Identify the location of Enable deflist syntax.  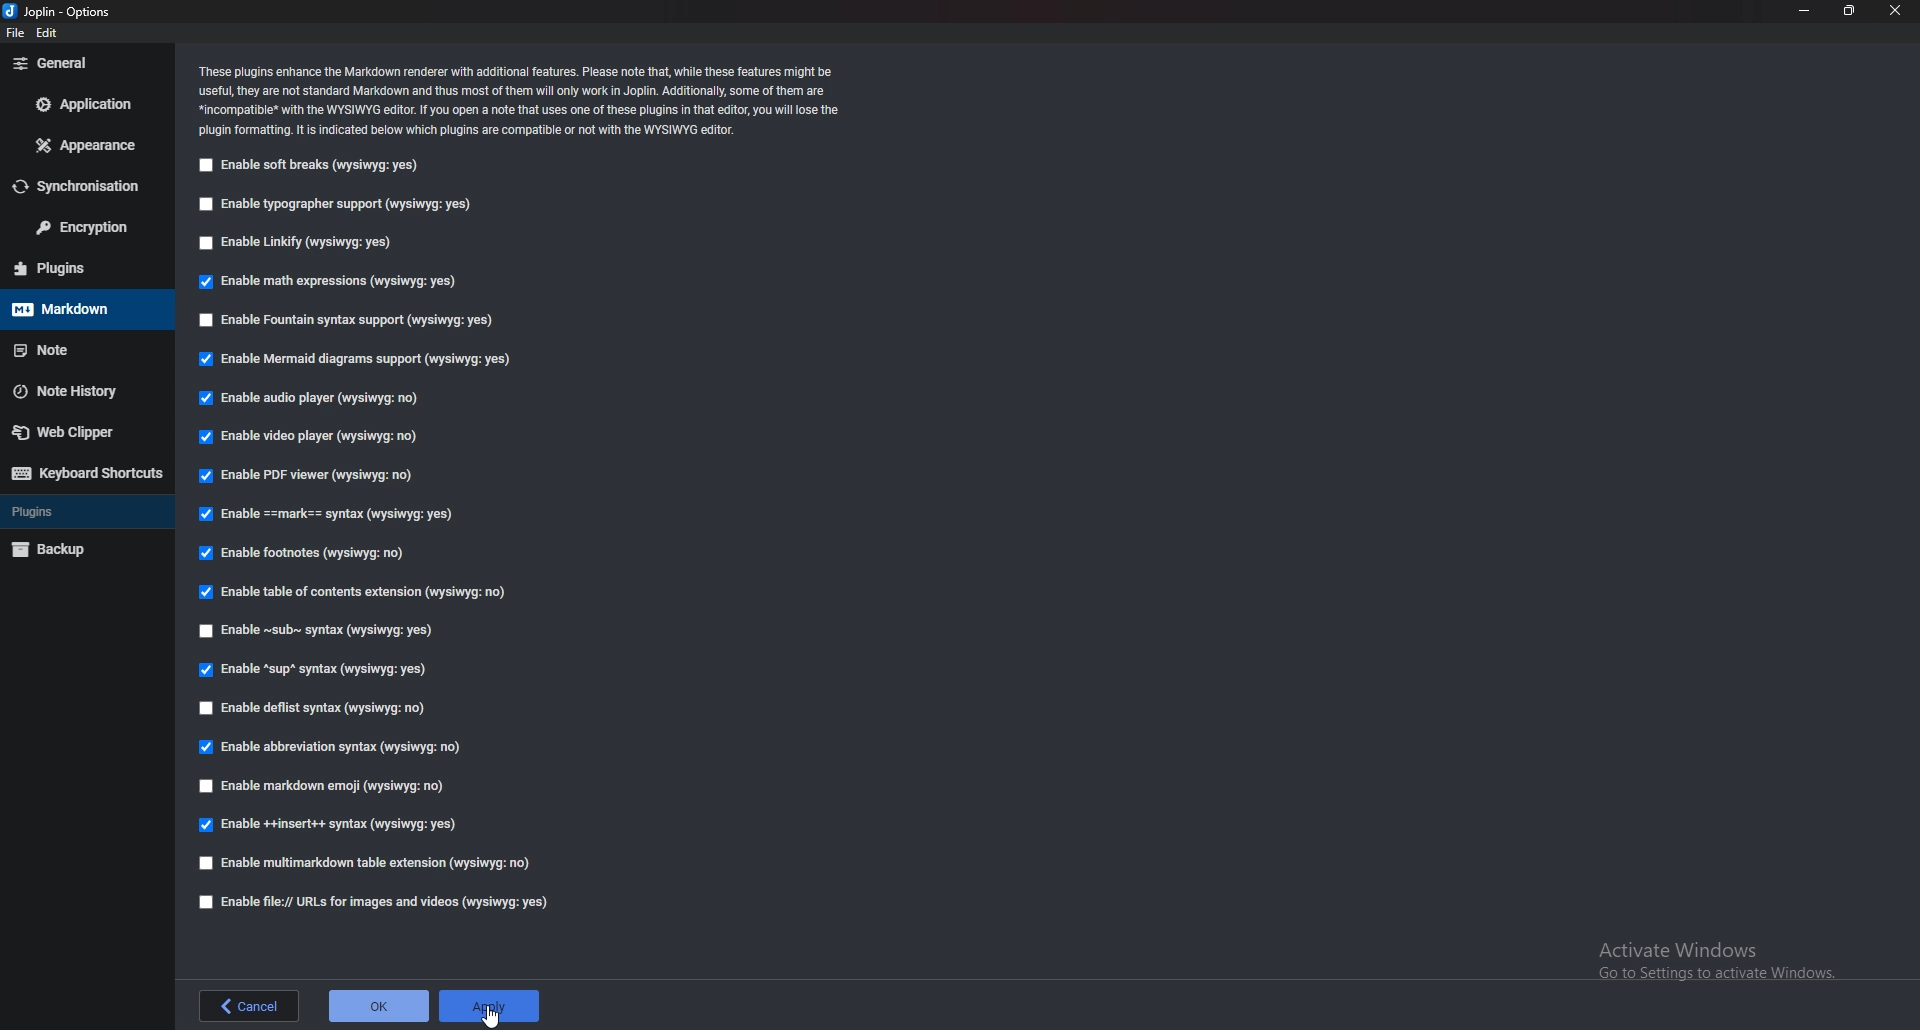
(317, 704).